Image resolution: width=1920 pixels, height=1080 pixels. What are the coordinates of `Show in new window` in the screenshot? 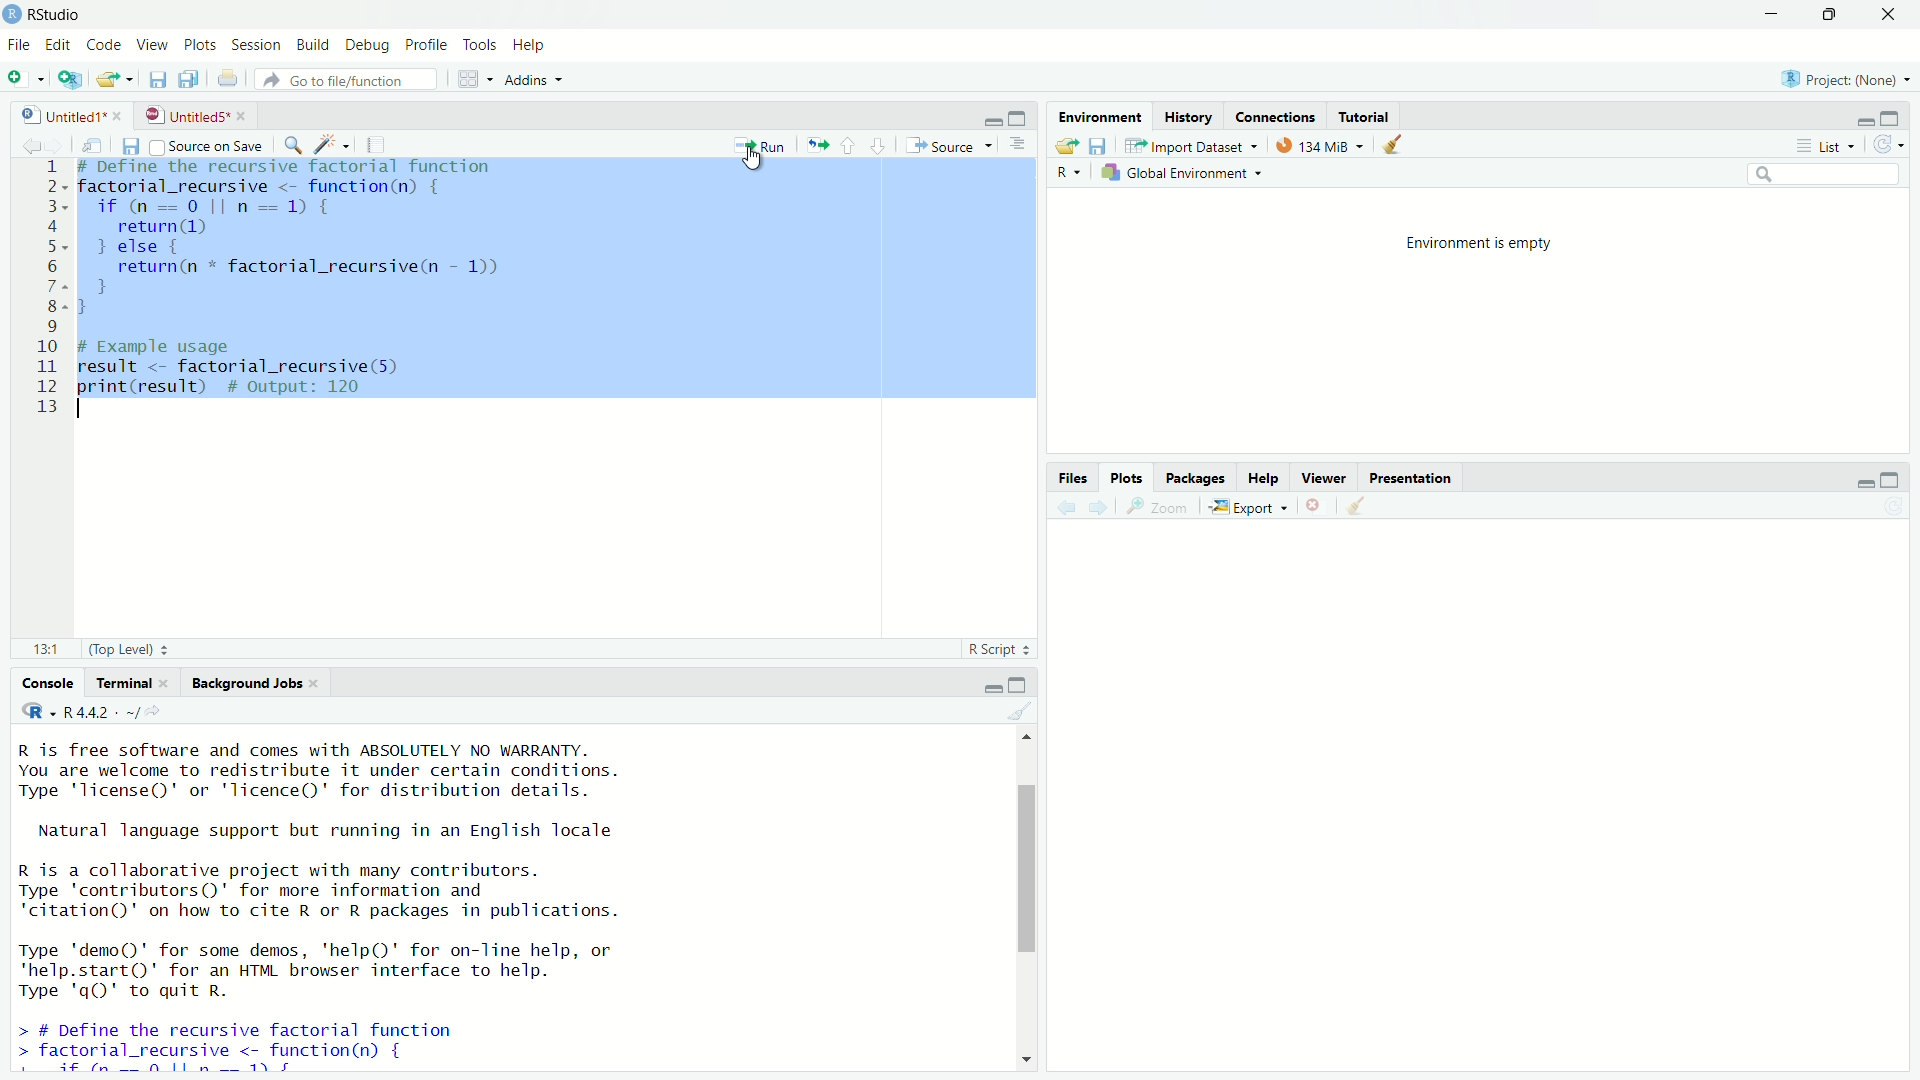 It's located at (97, 143).